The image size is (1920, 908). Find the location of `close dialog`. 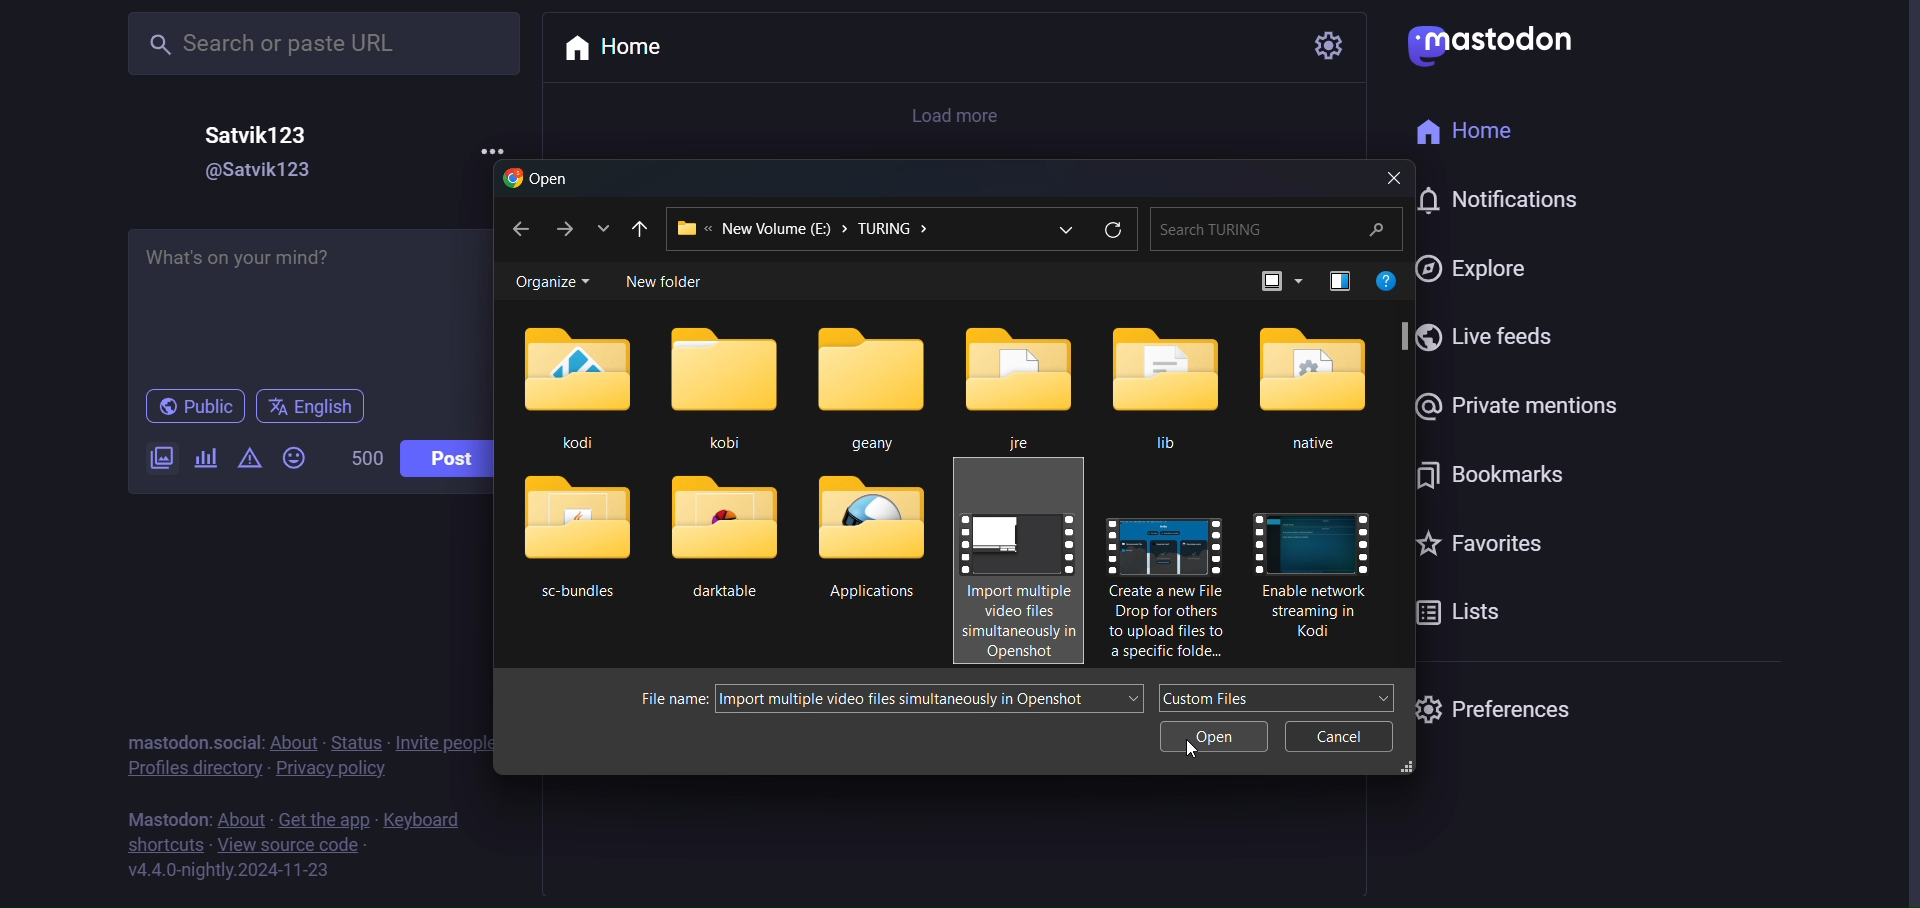

close dialog is located at coordinates (1390, 178).